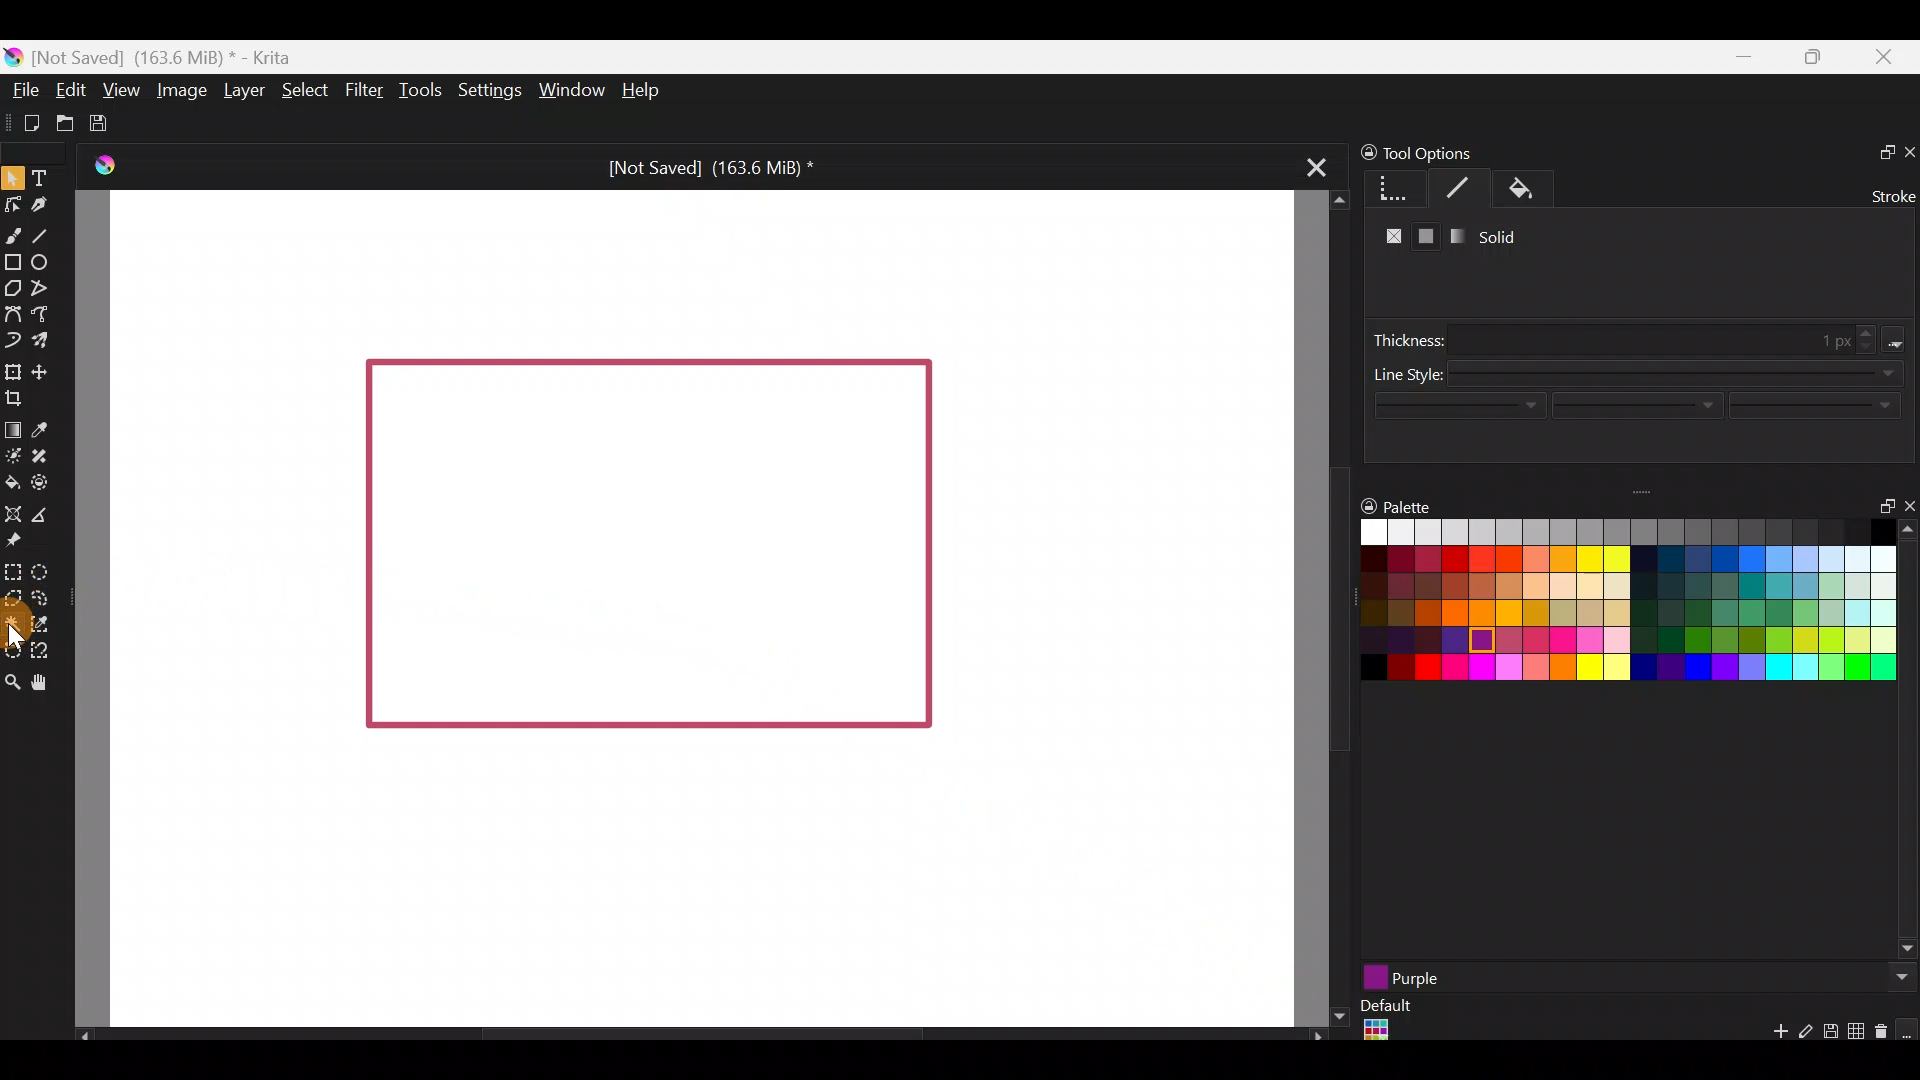 The image size is (1920, 1080). What do you see at coordinates (16, 181) in the screenshot?
I see `Select shapes tool` at bounding box center [16, 181].